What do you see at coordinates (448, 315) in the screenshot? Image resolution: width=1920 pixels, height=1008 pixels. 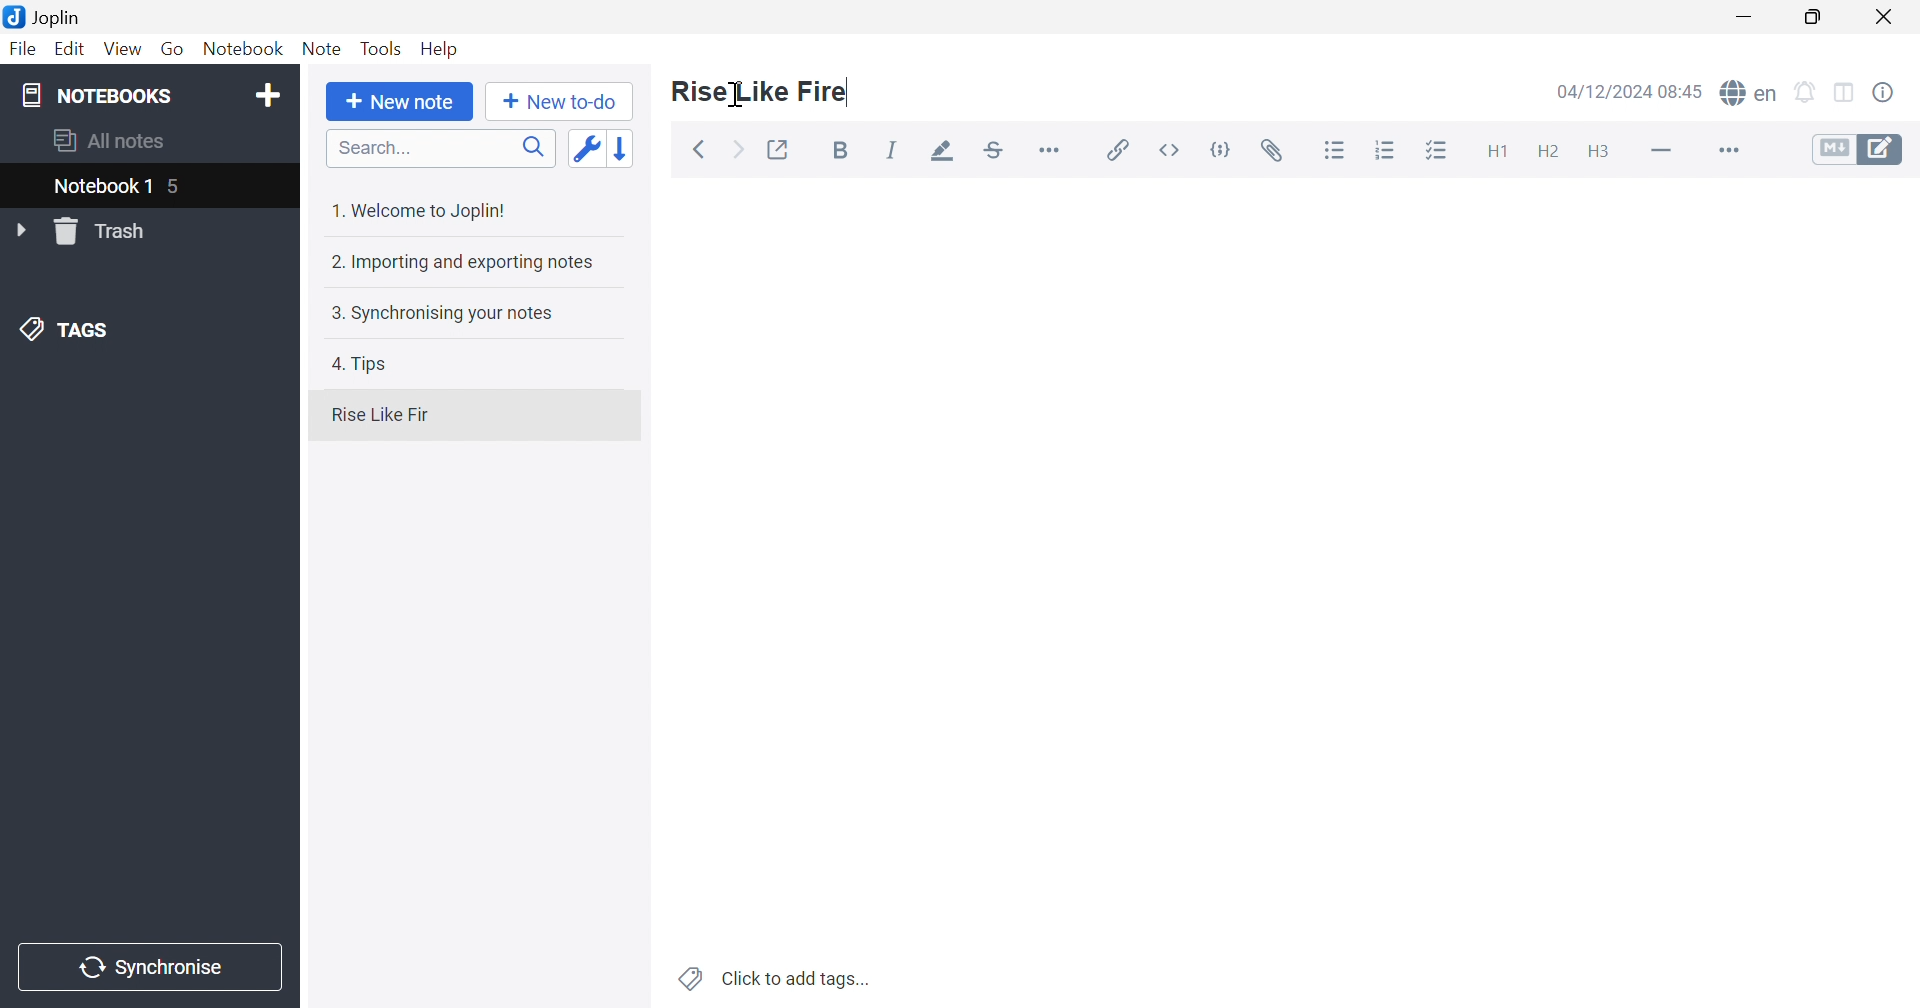 I see `3. Synchronising your notes` at bounding box center [448, 315].